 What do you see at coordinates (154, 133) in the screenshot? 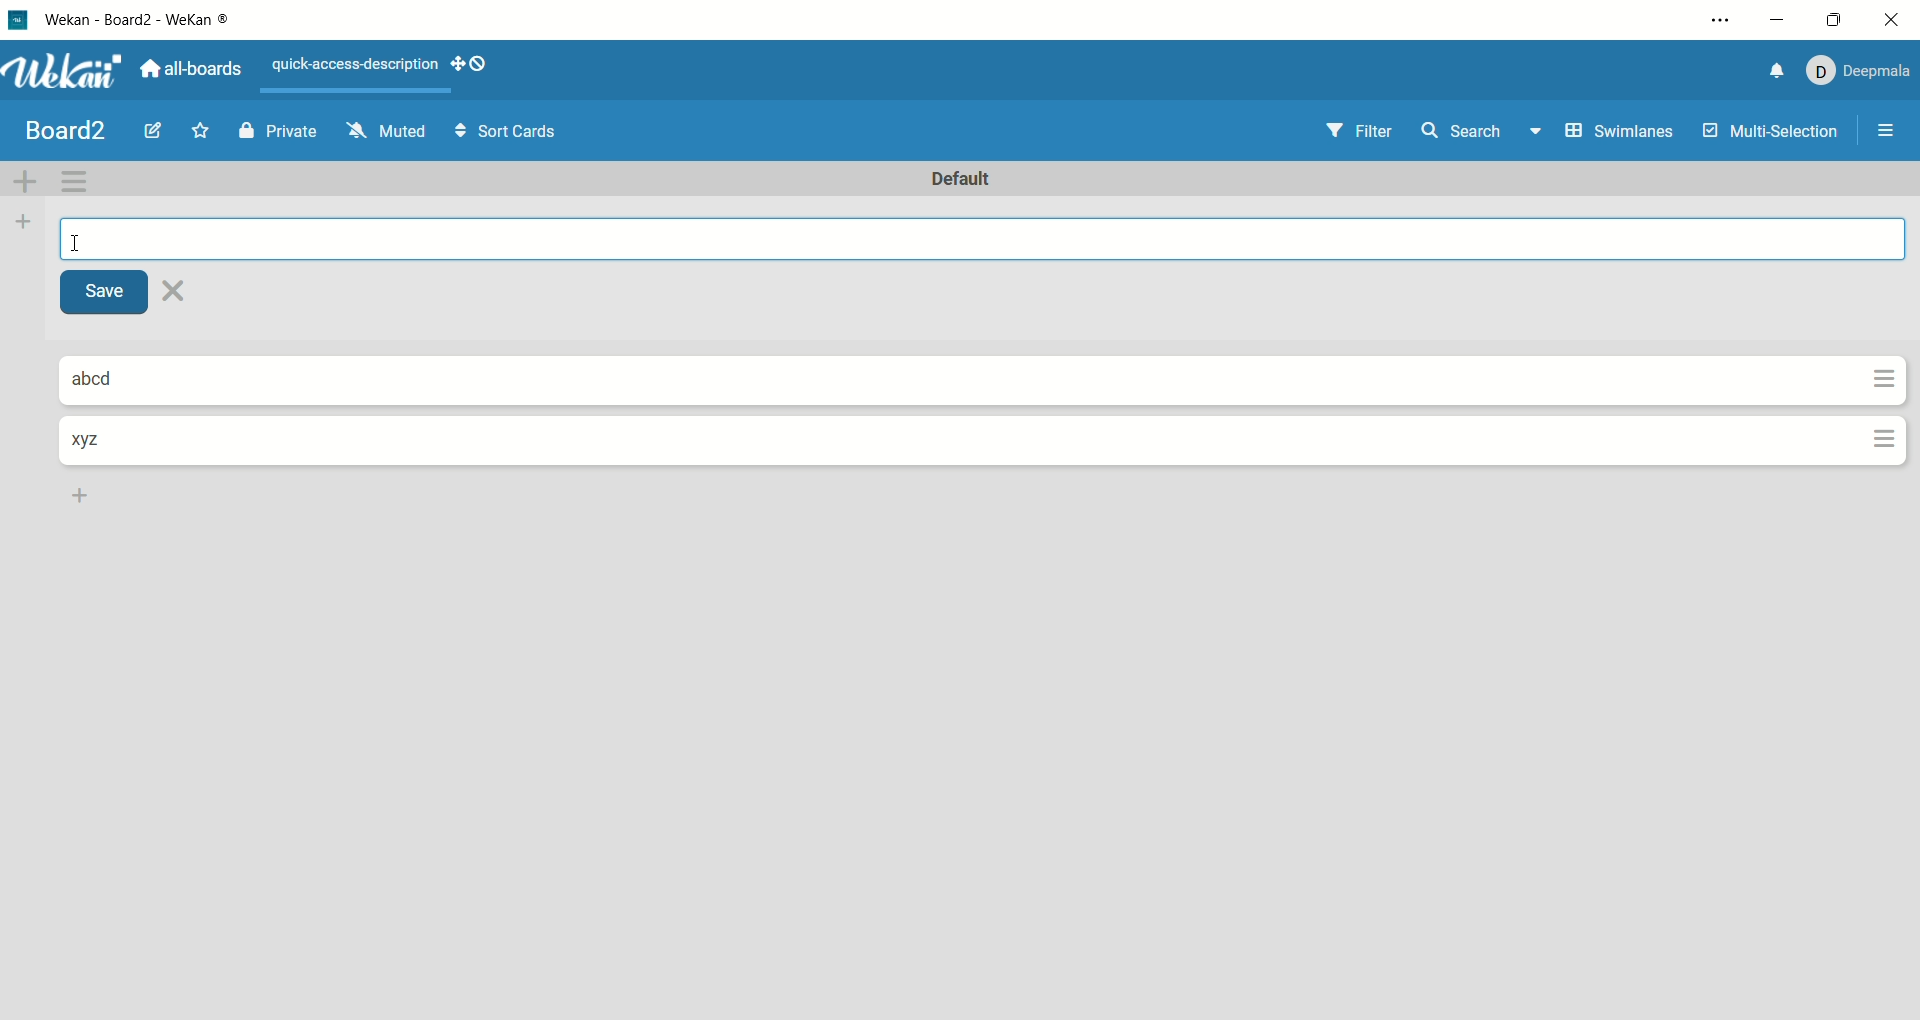
I see `edit` at bounding box center [154, 133].